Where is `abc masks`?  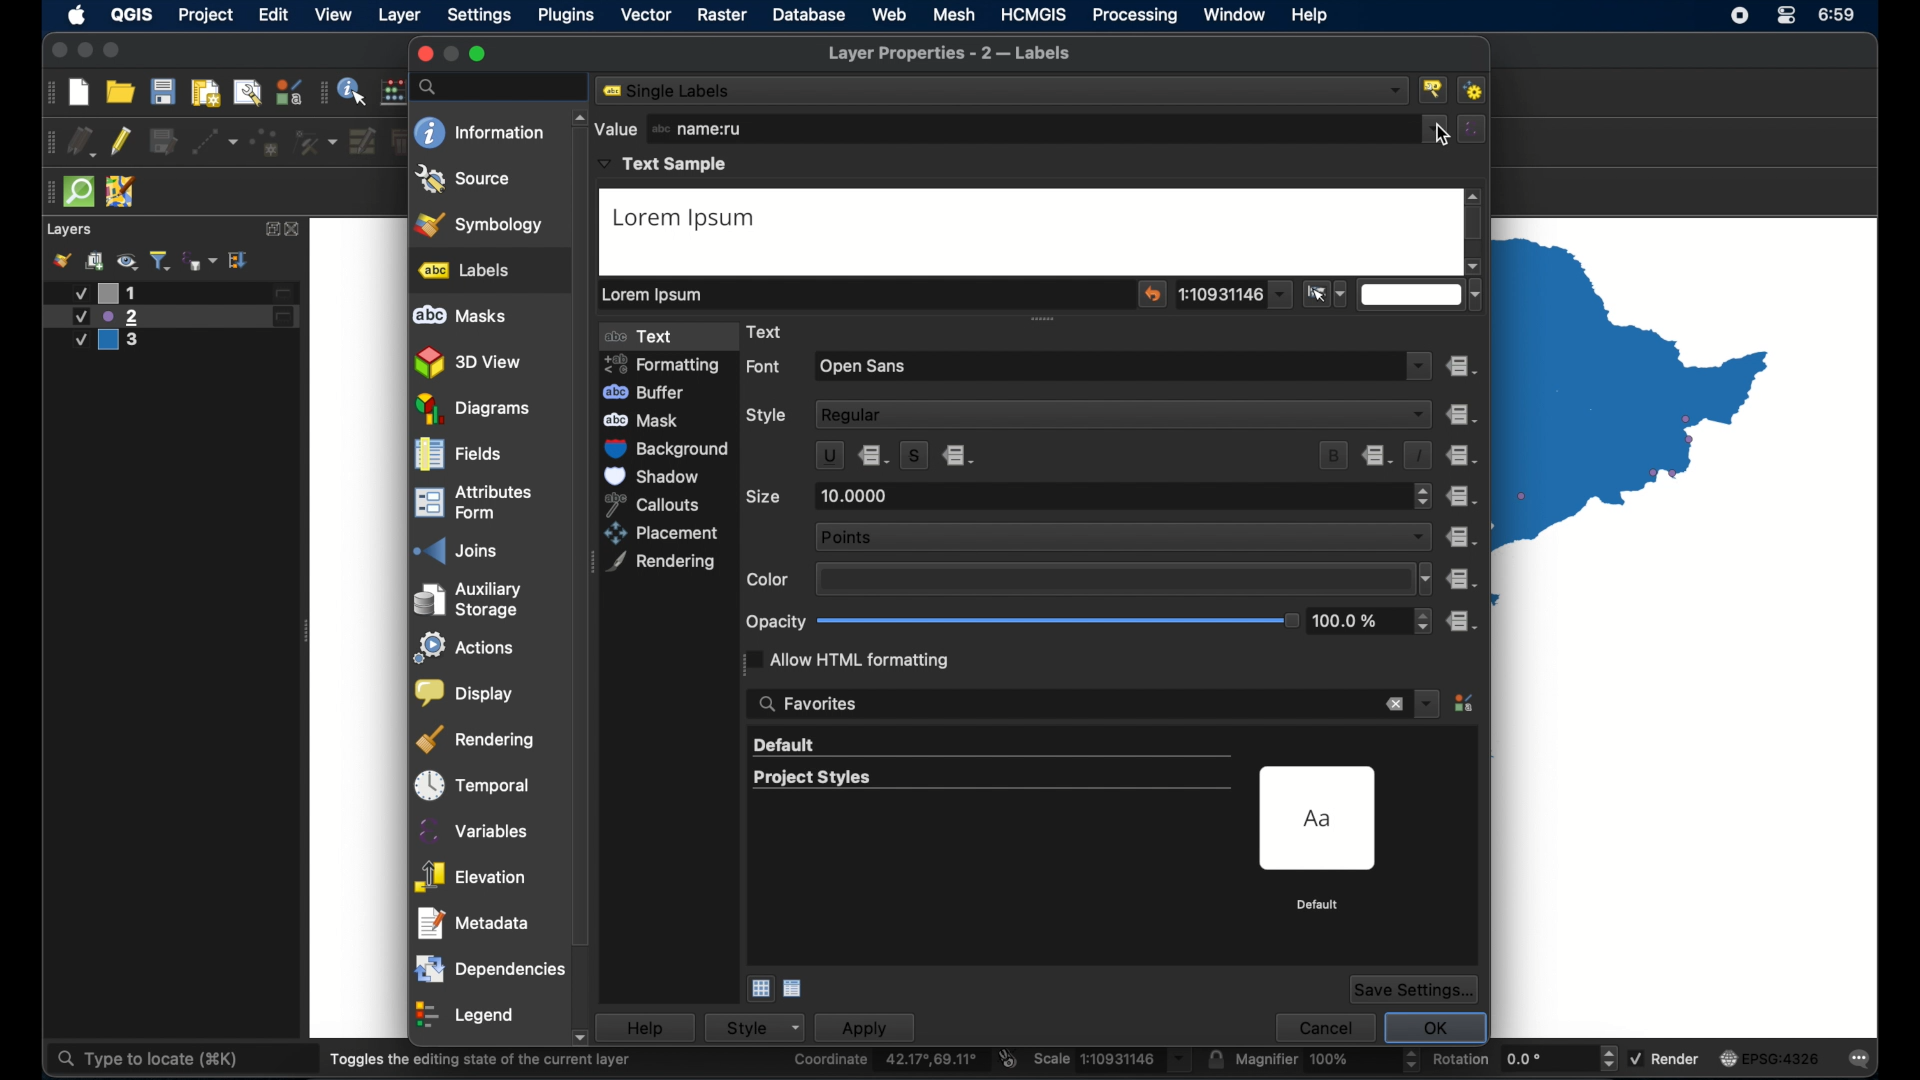 abc masks is located at coordinates (461, 316).